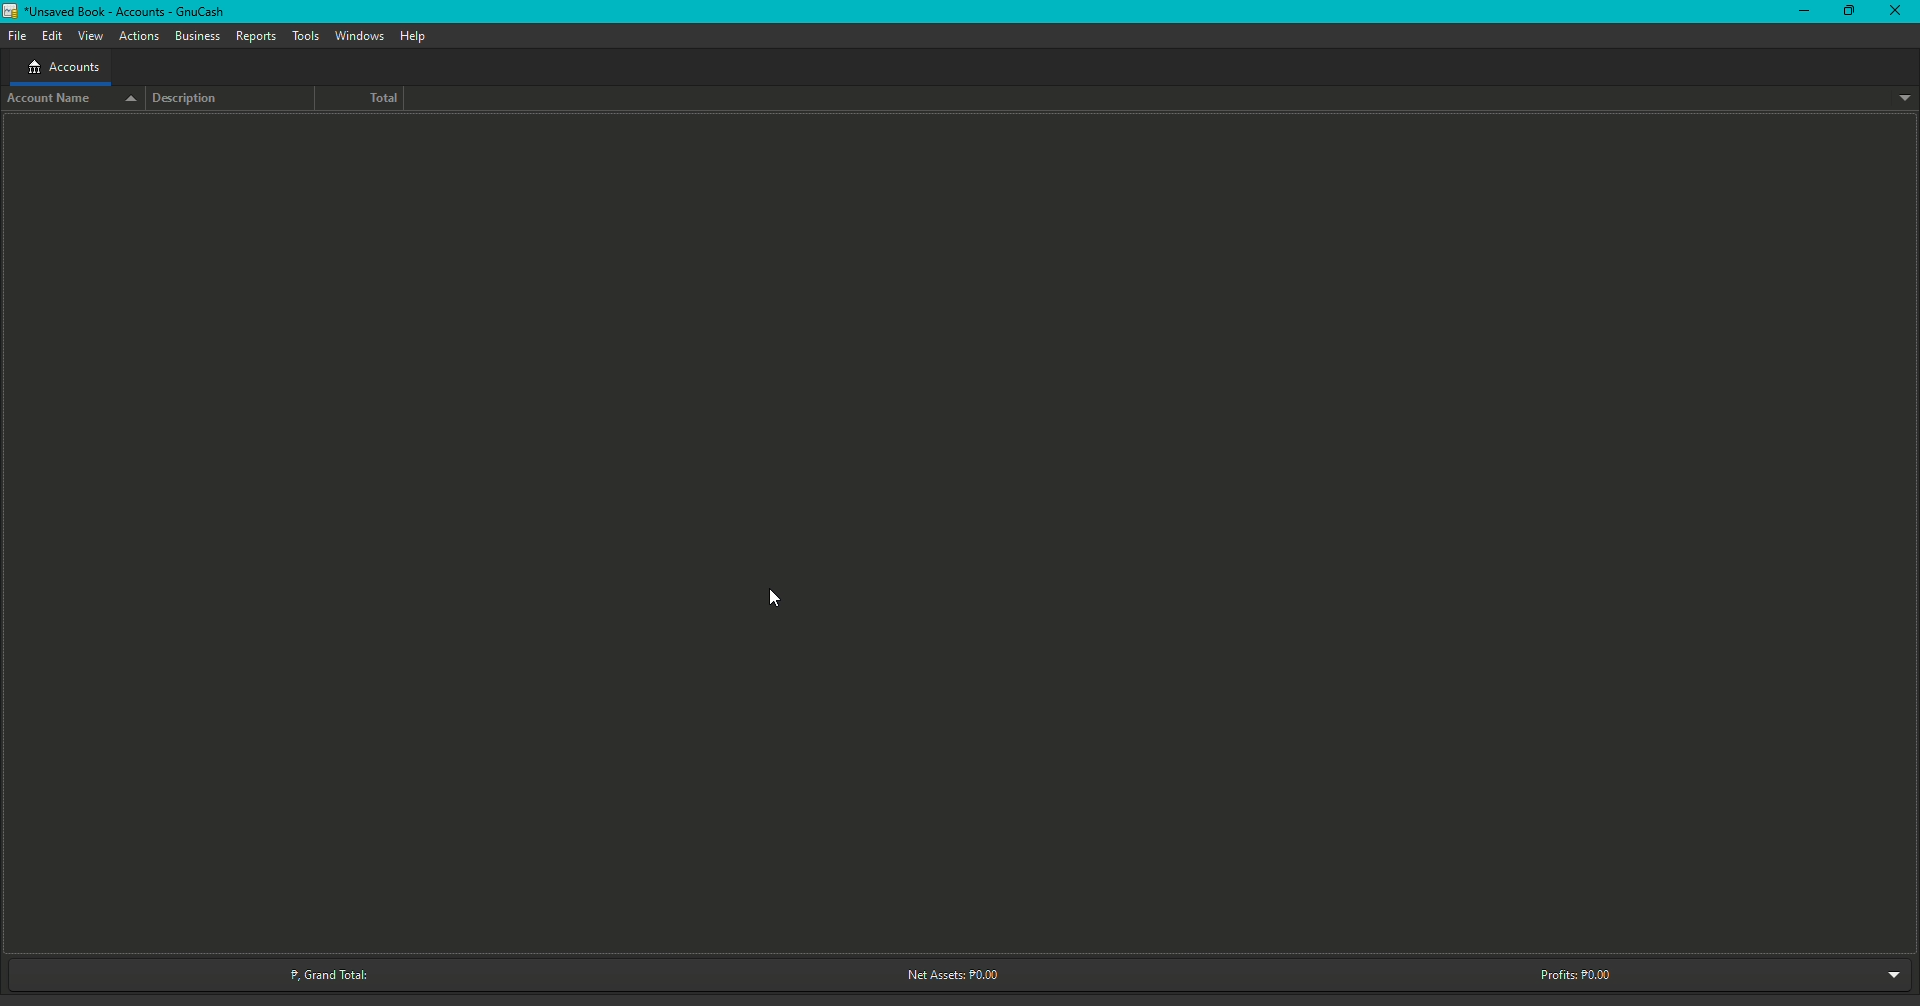  I want to click on Account Name, so click(74, 100).